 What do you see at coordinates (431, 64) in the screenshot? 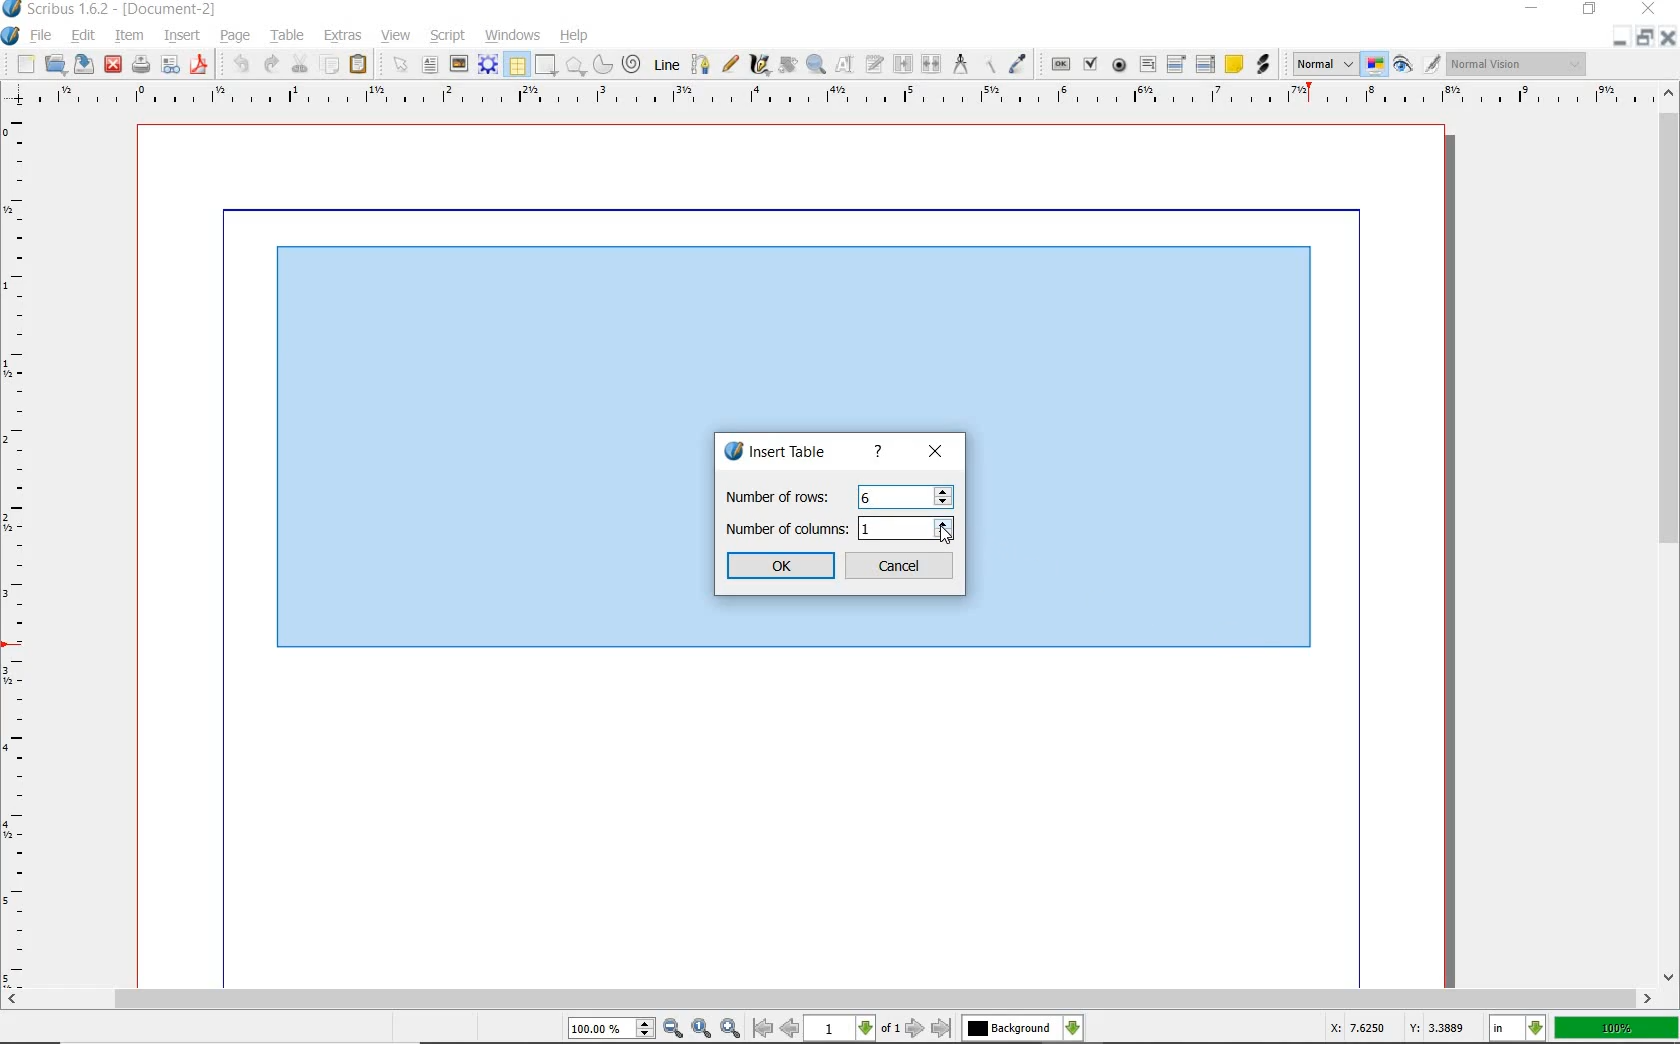
I see `text frame` at bounding box center [431, 64].